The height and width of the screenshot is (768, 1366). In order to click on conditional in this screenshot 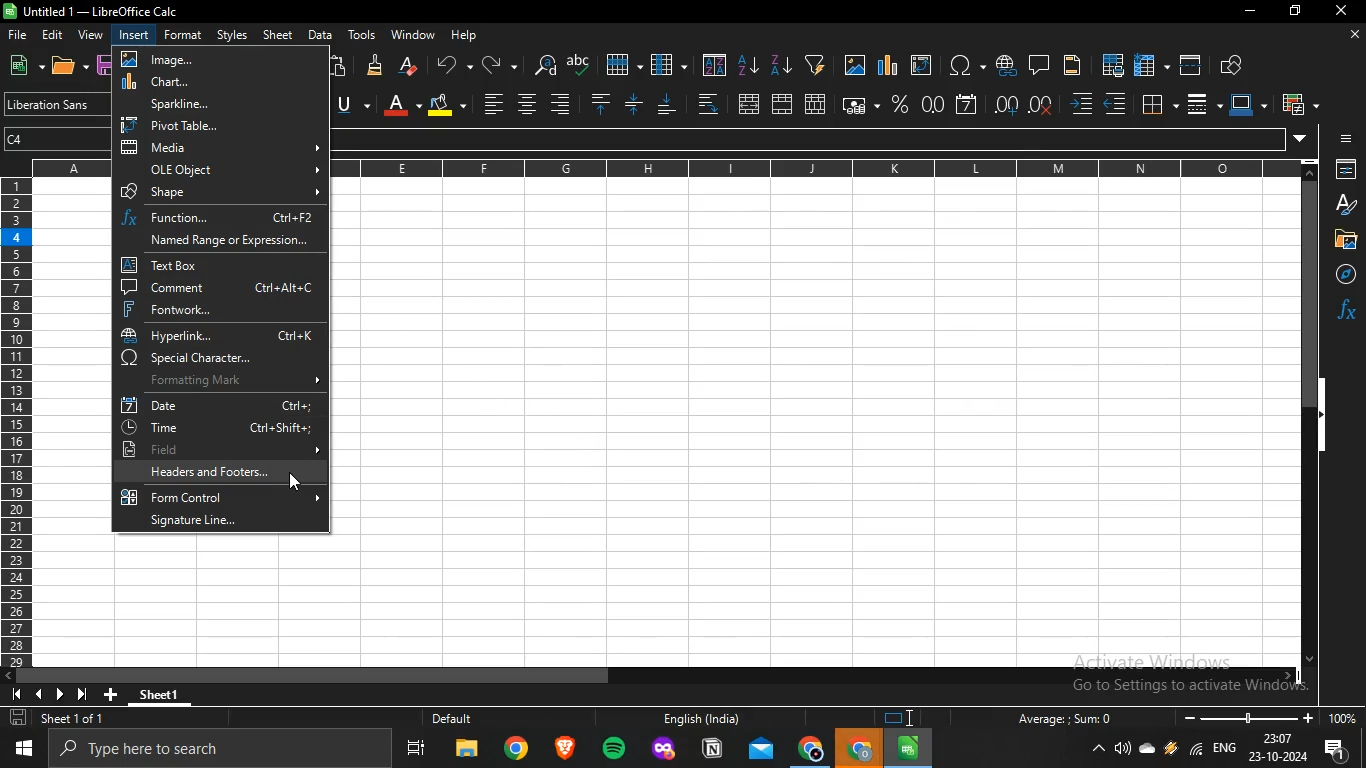, I will do `click(1296, 104)`.